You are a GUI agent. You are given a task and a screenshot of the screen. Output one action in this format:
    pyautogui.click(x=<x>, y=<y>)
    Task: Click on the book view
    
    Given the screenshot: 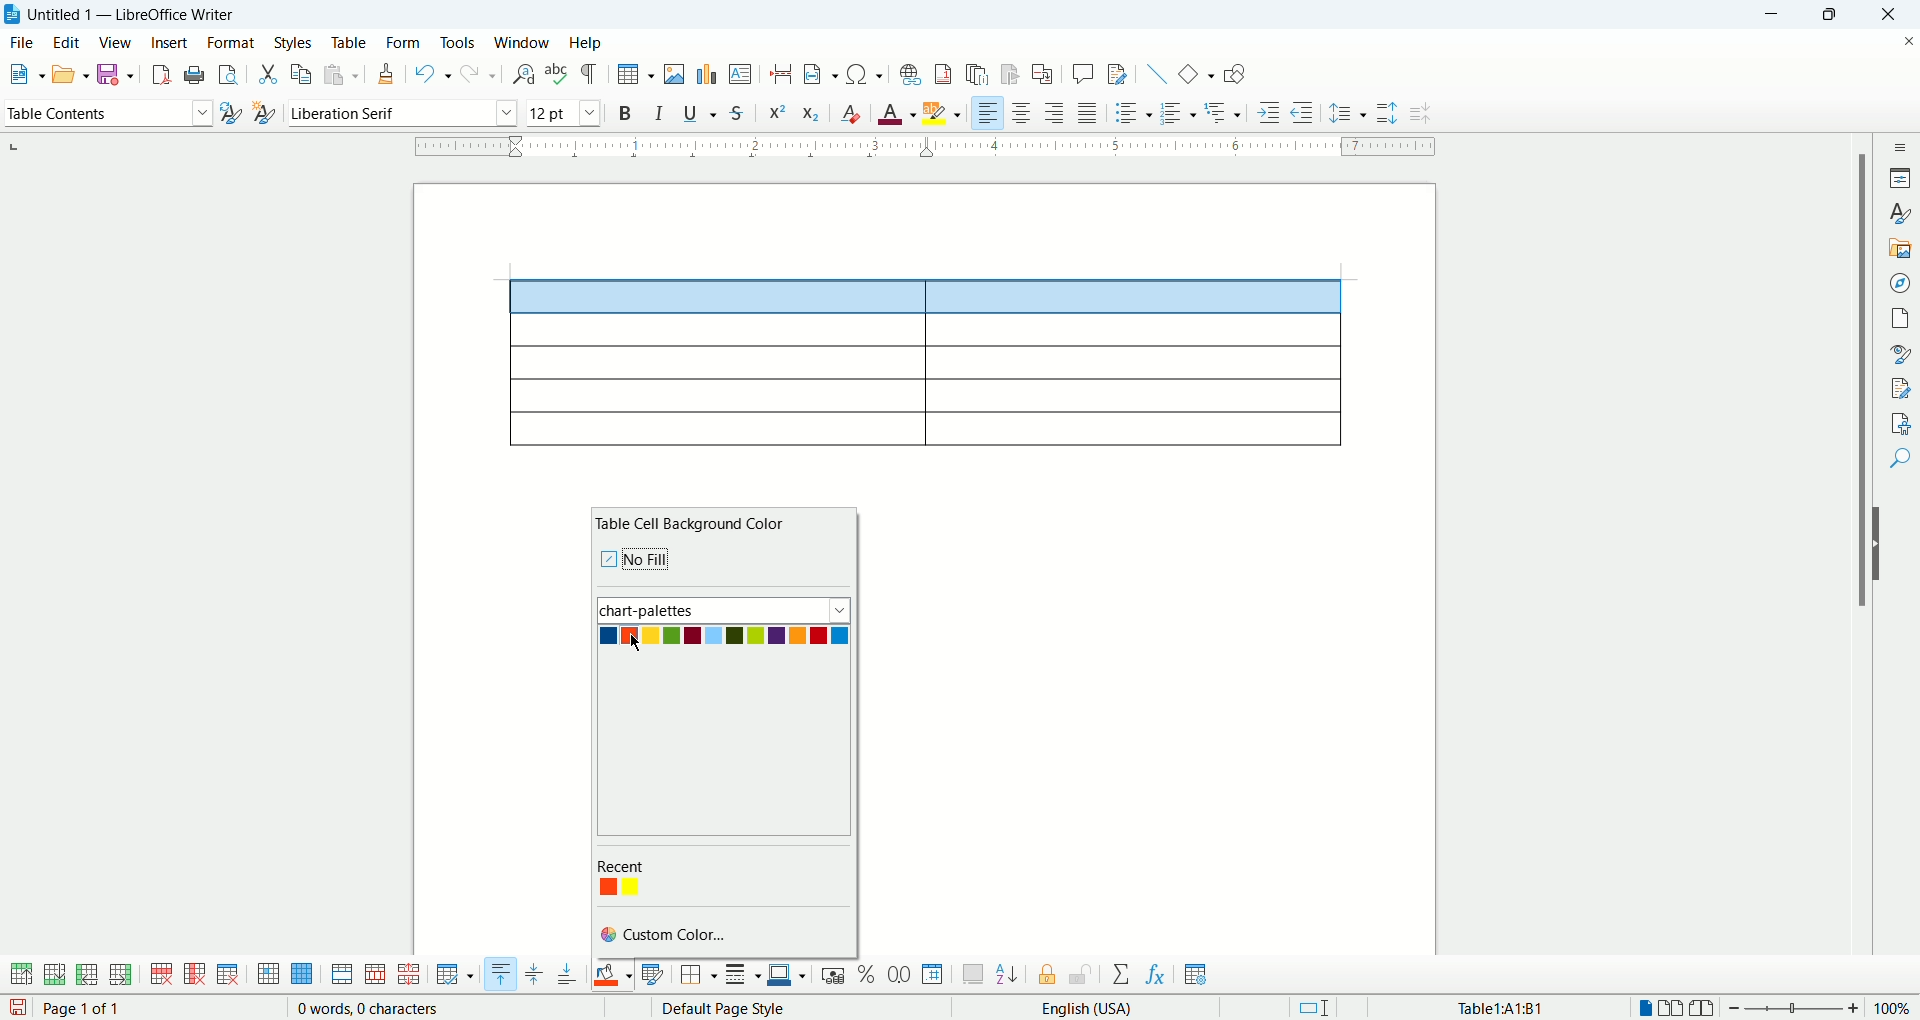 What is the action you would take?
    pyautogui.click(x=1706, y=1008)
    